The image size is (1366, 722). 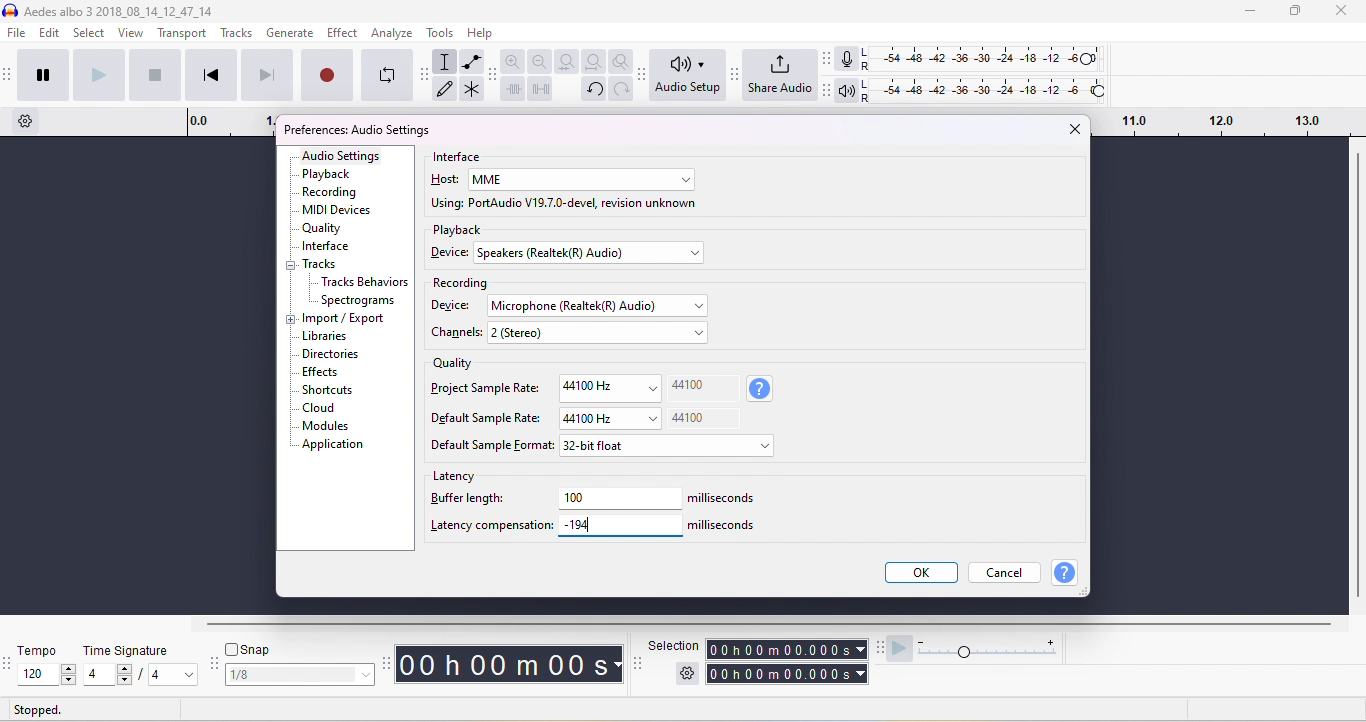 I want to click on snap, so click(x=251, y=649).